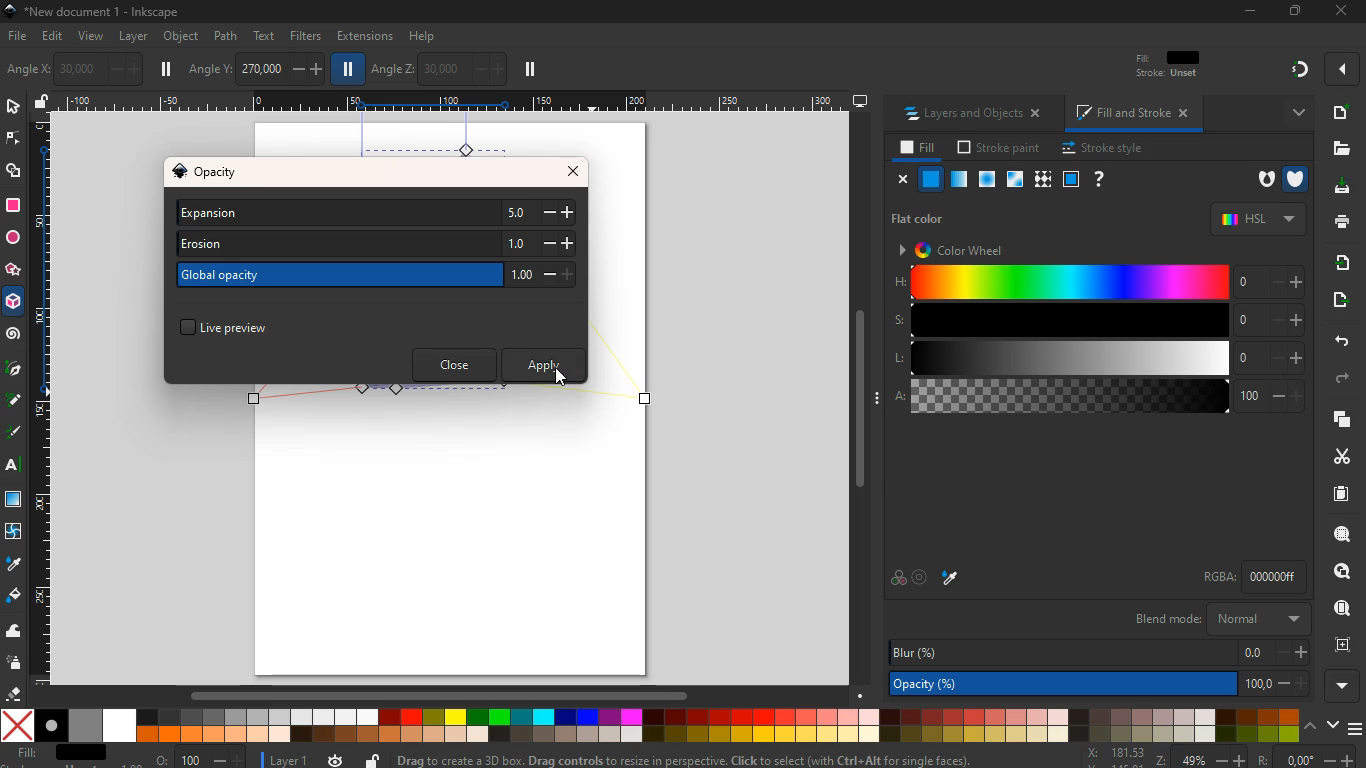  What do you see at coordinates (376, 246) in the screenshot?
I see `erosion` at bounding box center [376, 246].